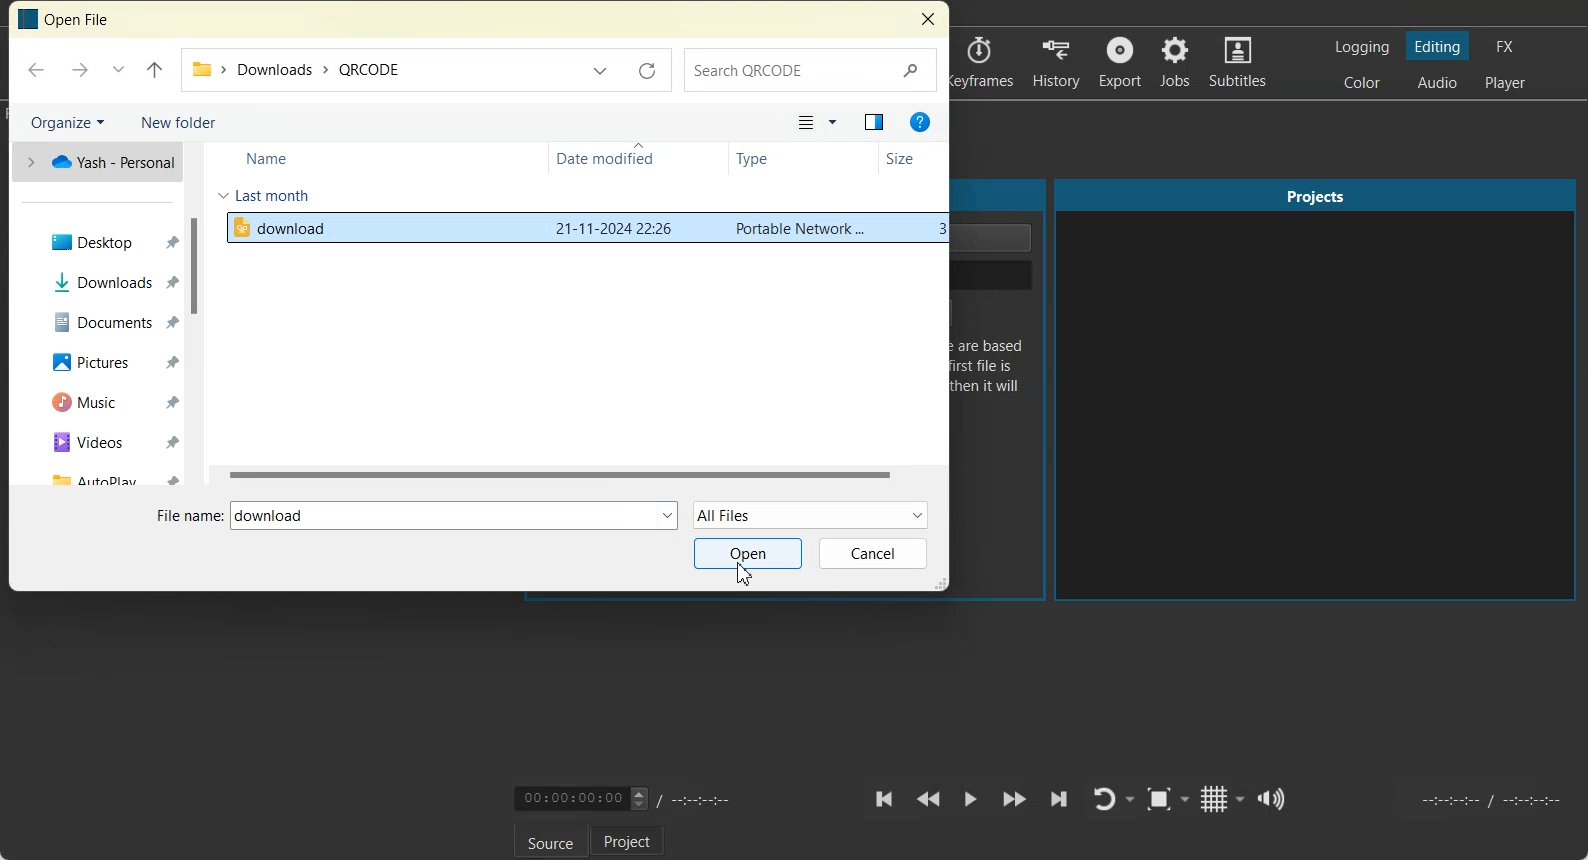 This screenshot has width=1588, height=860. Describe the element at coordinates (1224, 798) in the screenshot. I see `Toggle grid display` at that location.